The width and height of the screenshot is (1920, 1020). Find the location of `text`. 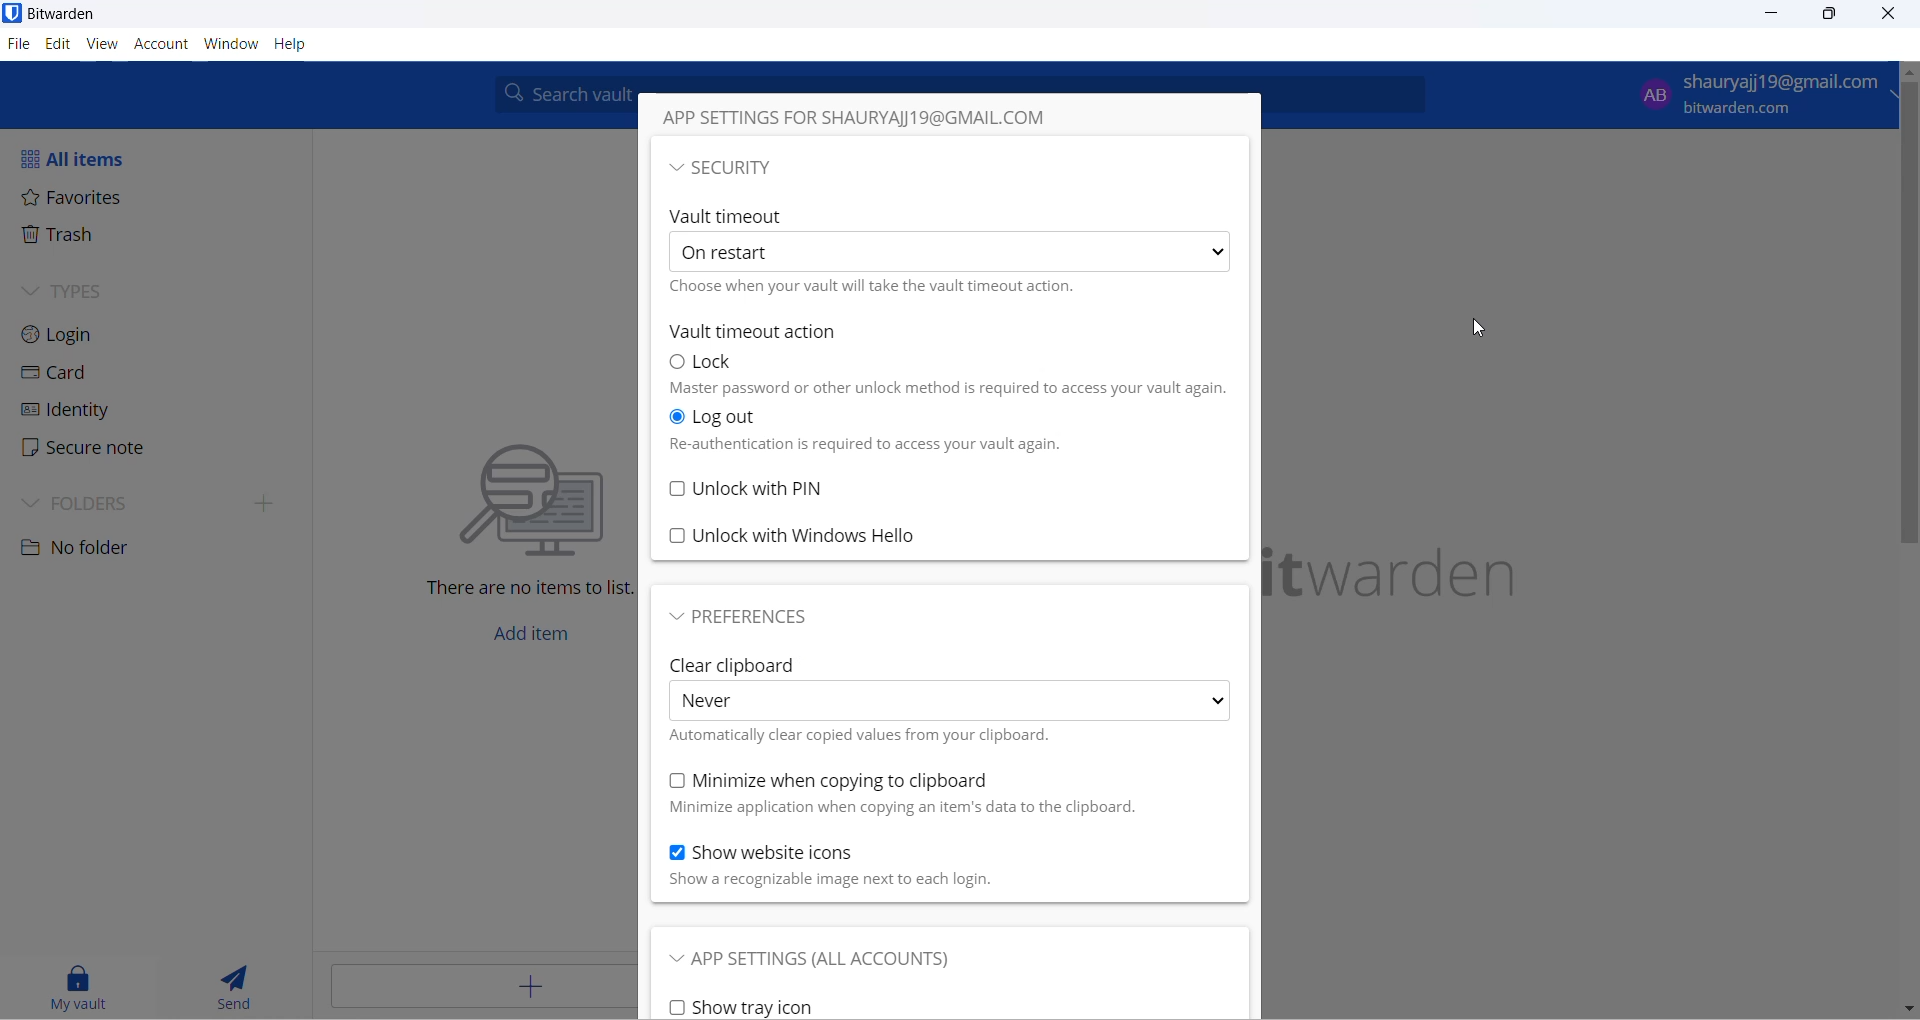

text is located at coordinates (867, 741).